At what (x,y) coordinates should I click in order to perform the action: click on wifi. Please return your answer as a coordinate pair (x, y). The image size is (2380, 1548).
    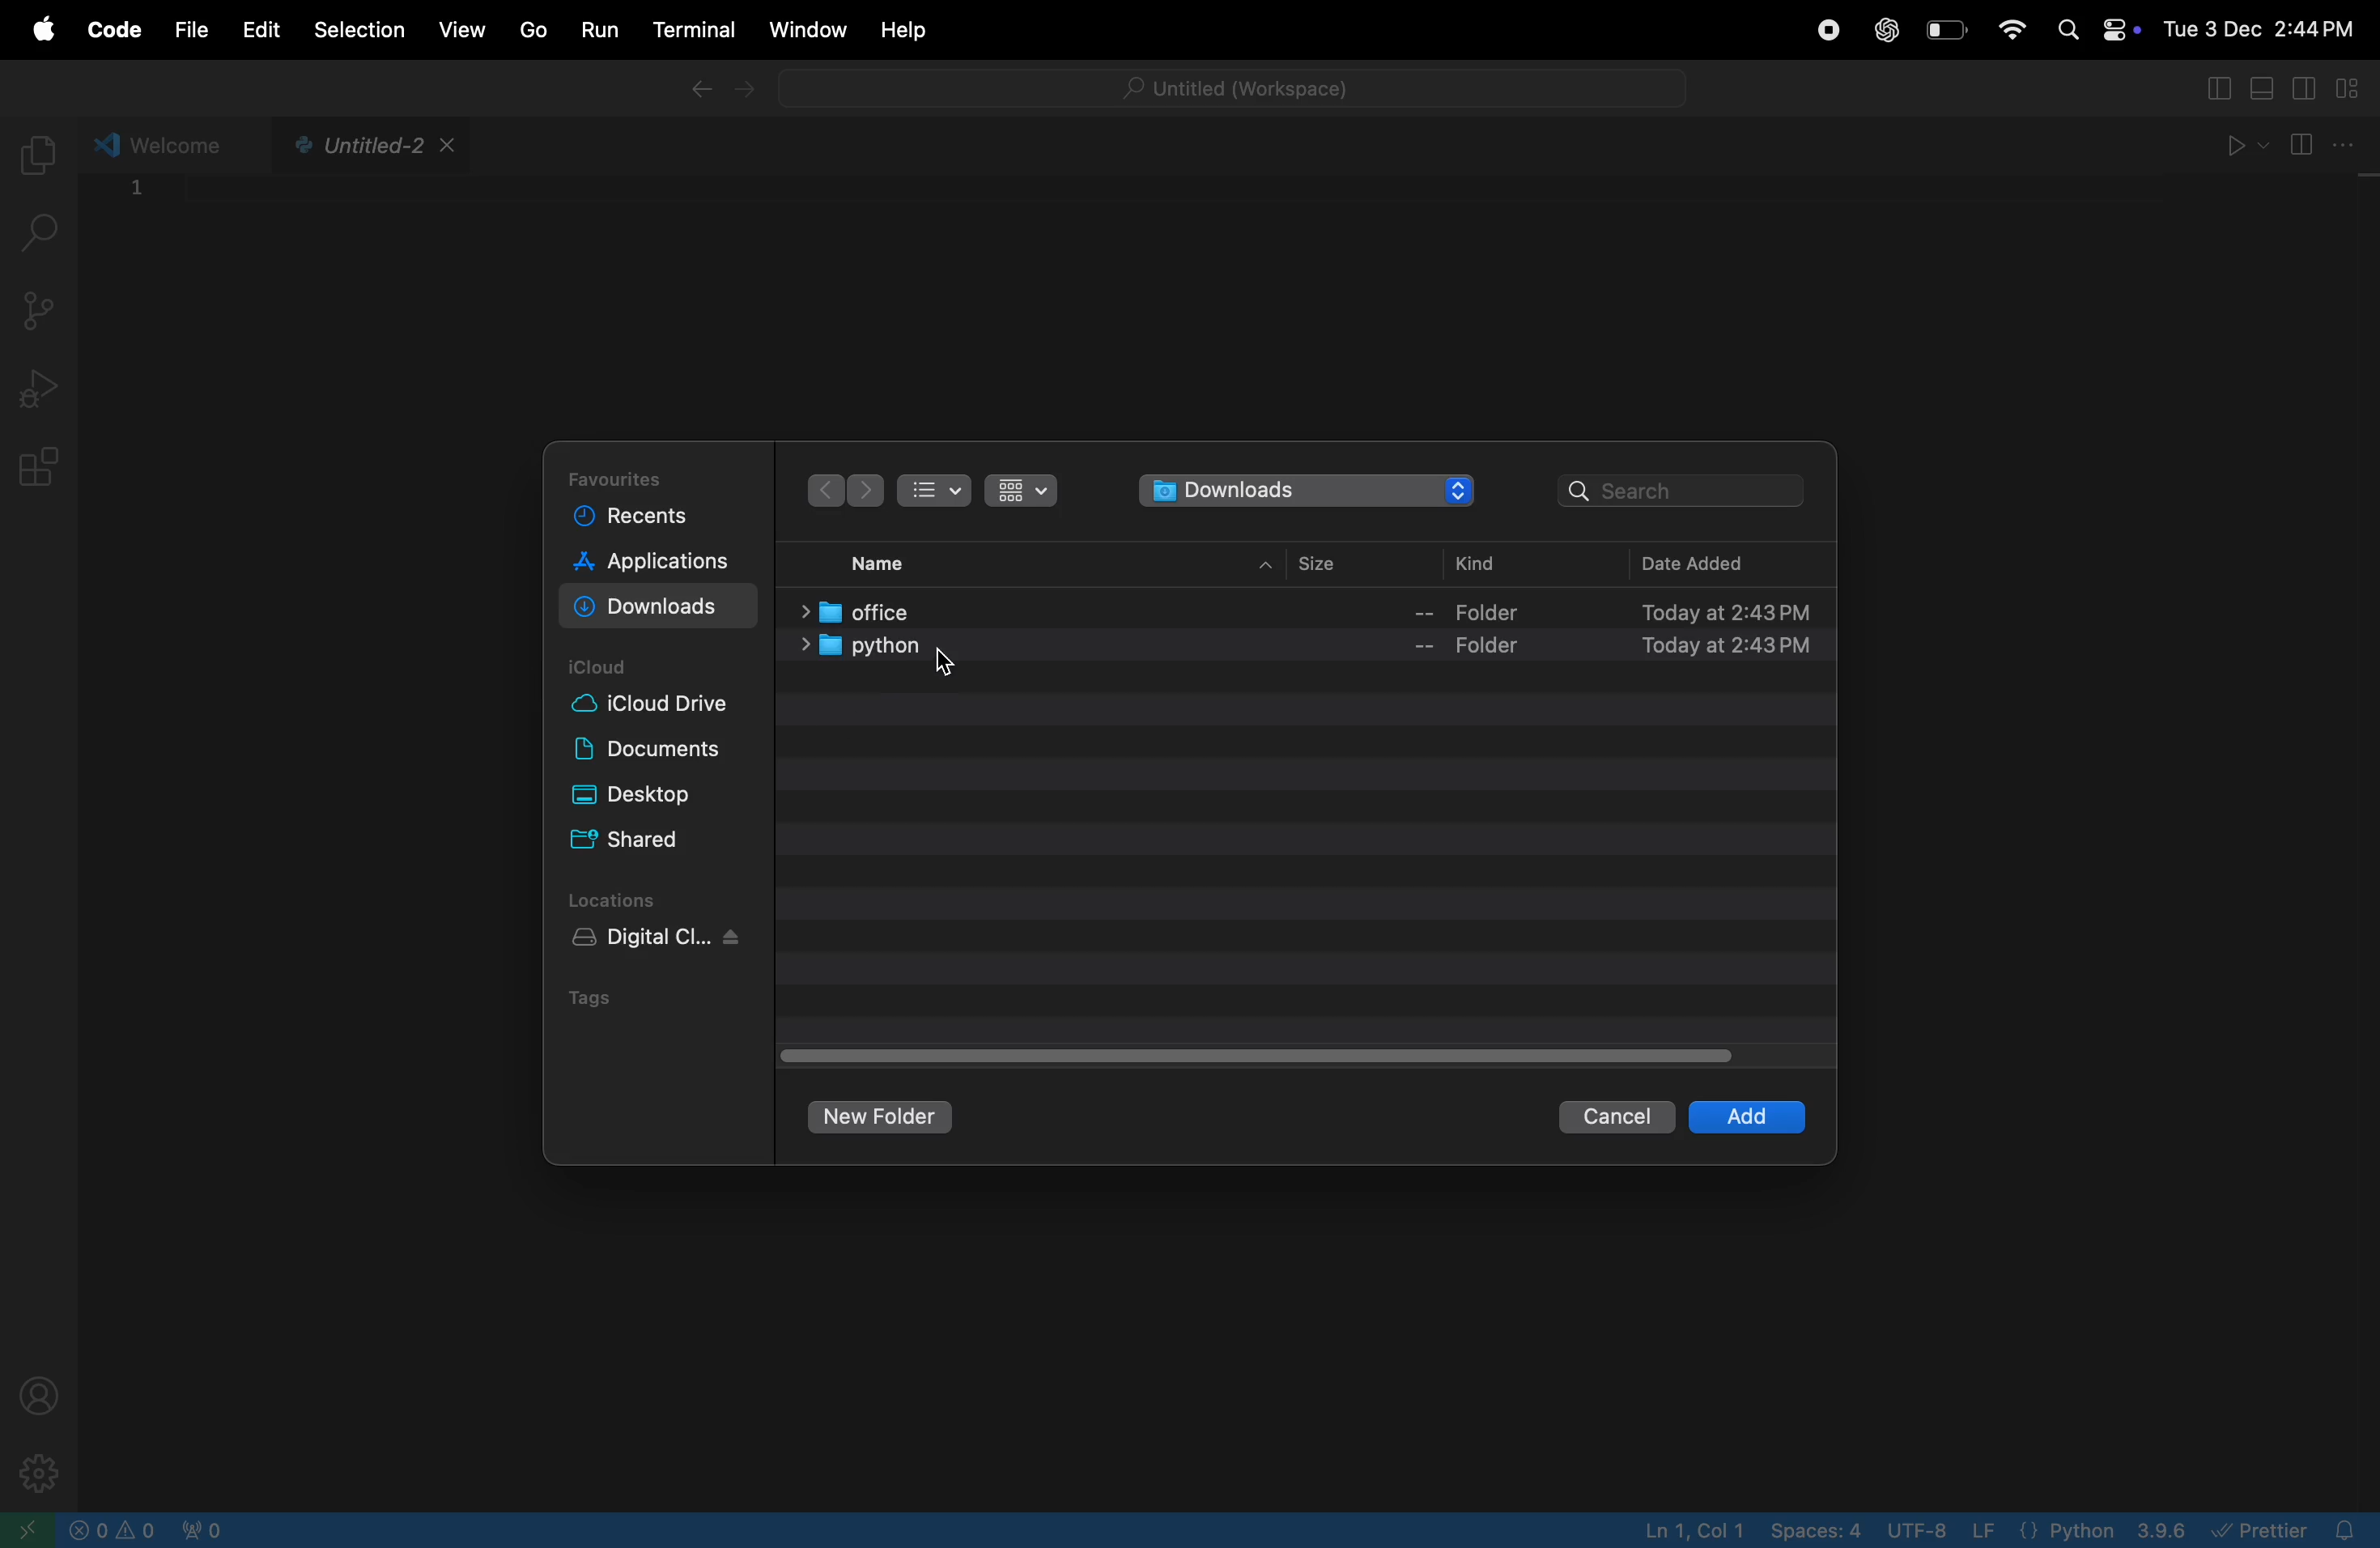
    Looking at the image, I should click on (2010, 31).